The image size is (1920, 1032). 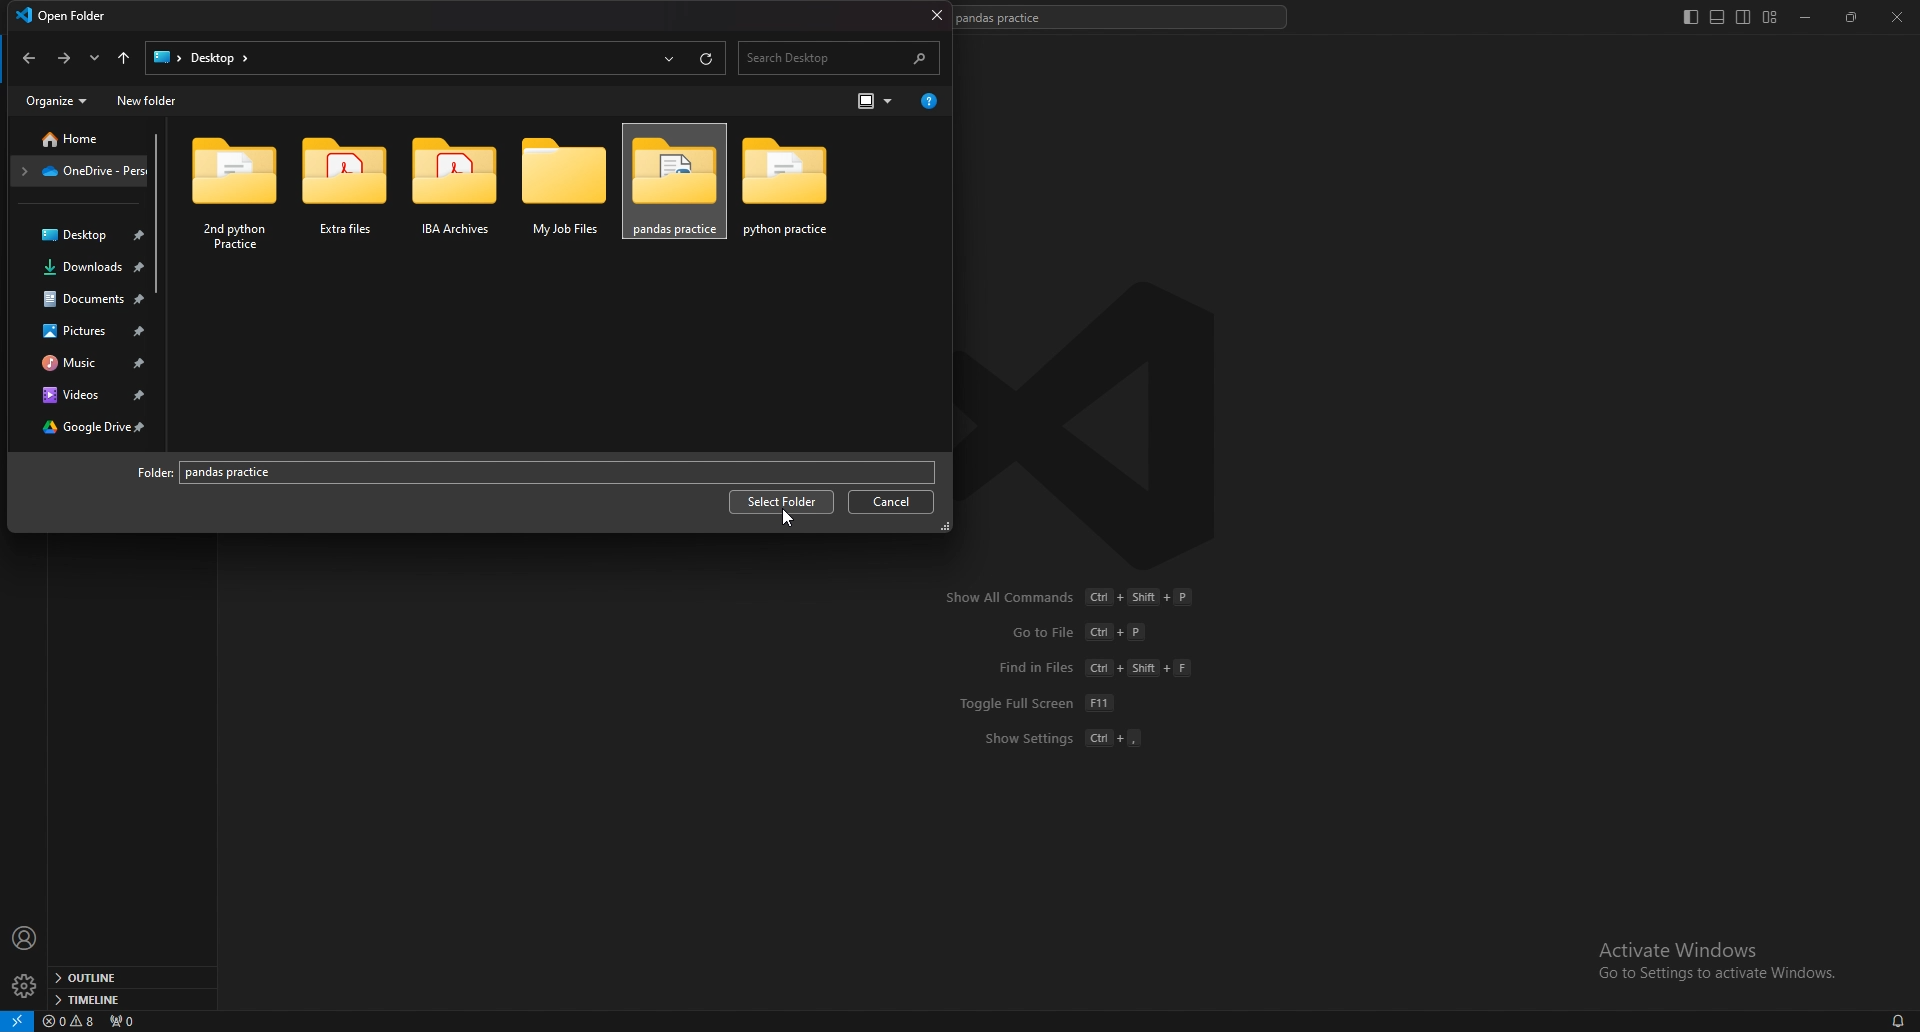 I want to click on settings, so click(x=26, y=986).